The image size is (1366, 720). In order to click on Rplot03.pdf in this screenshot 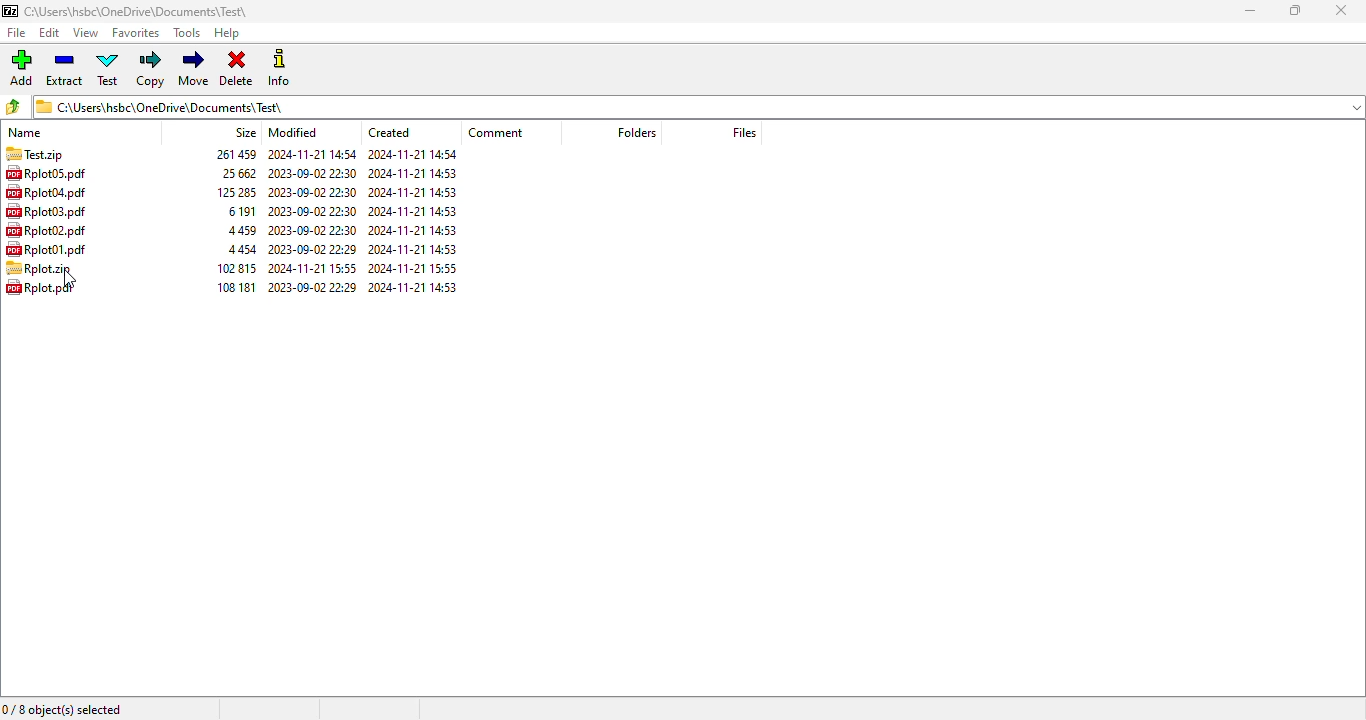, I will do `click(48, 212)`.